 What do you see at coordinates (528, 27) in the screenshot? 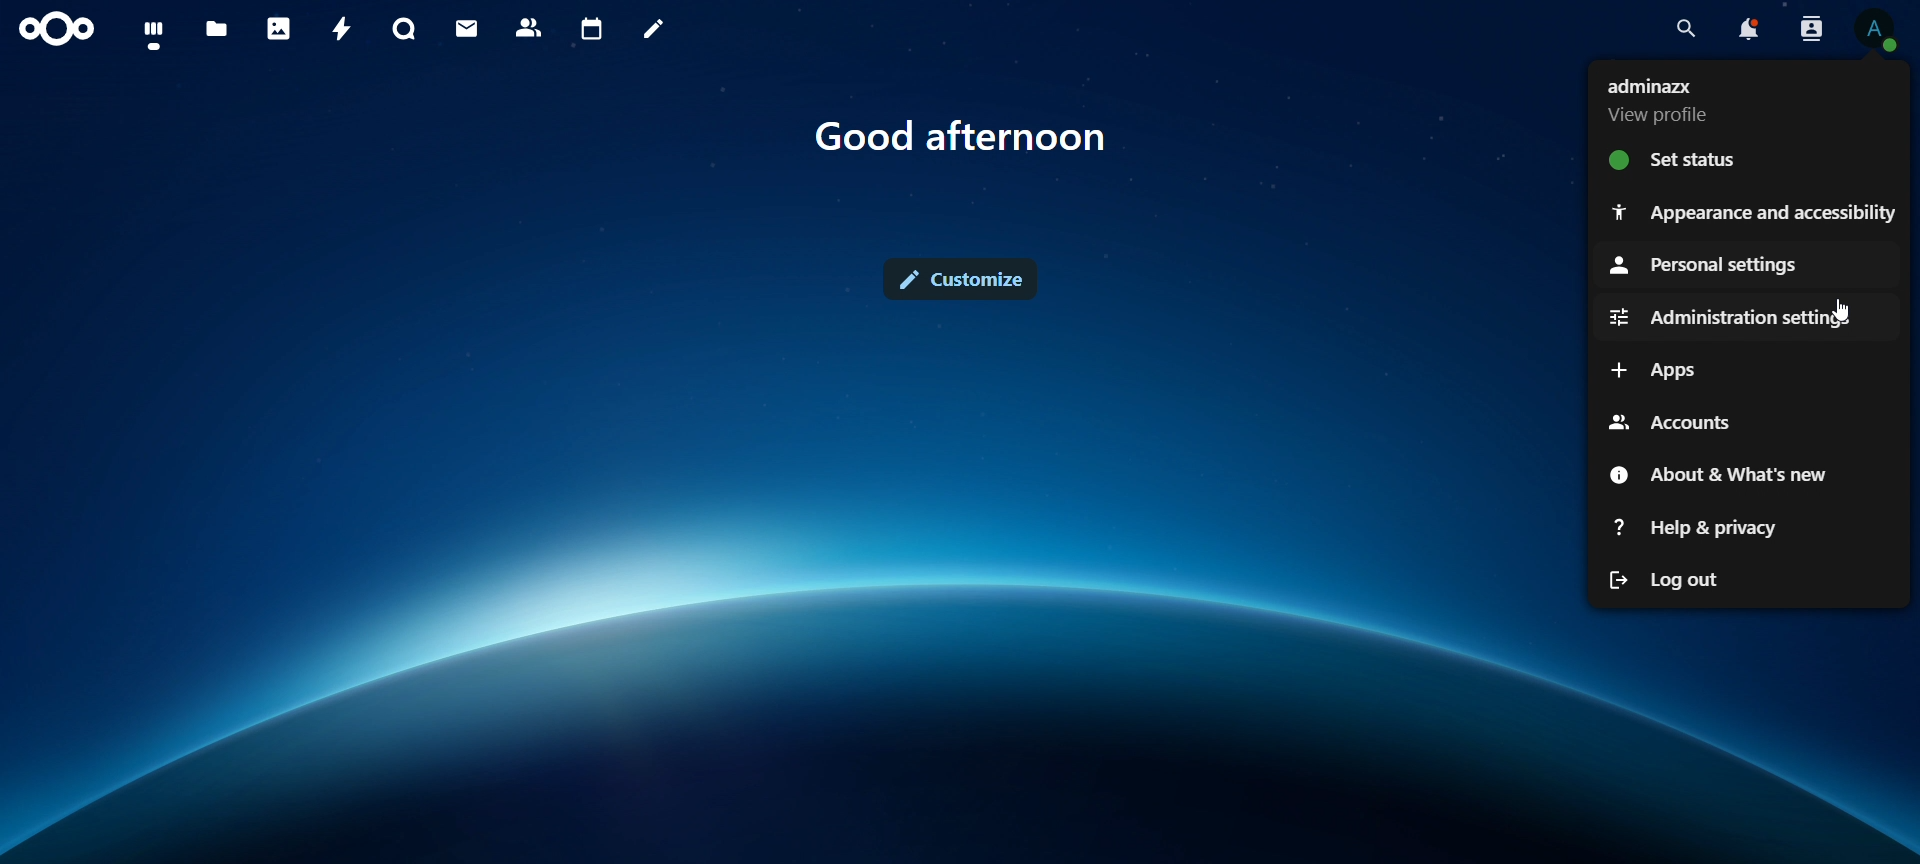
I see `contacts` at bounding box center [528, 27].